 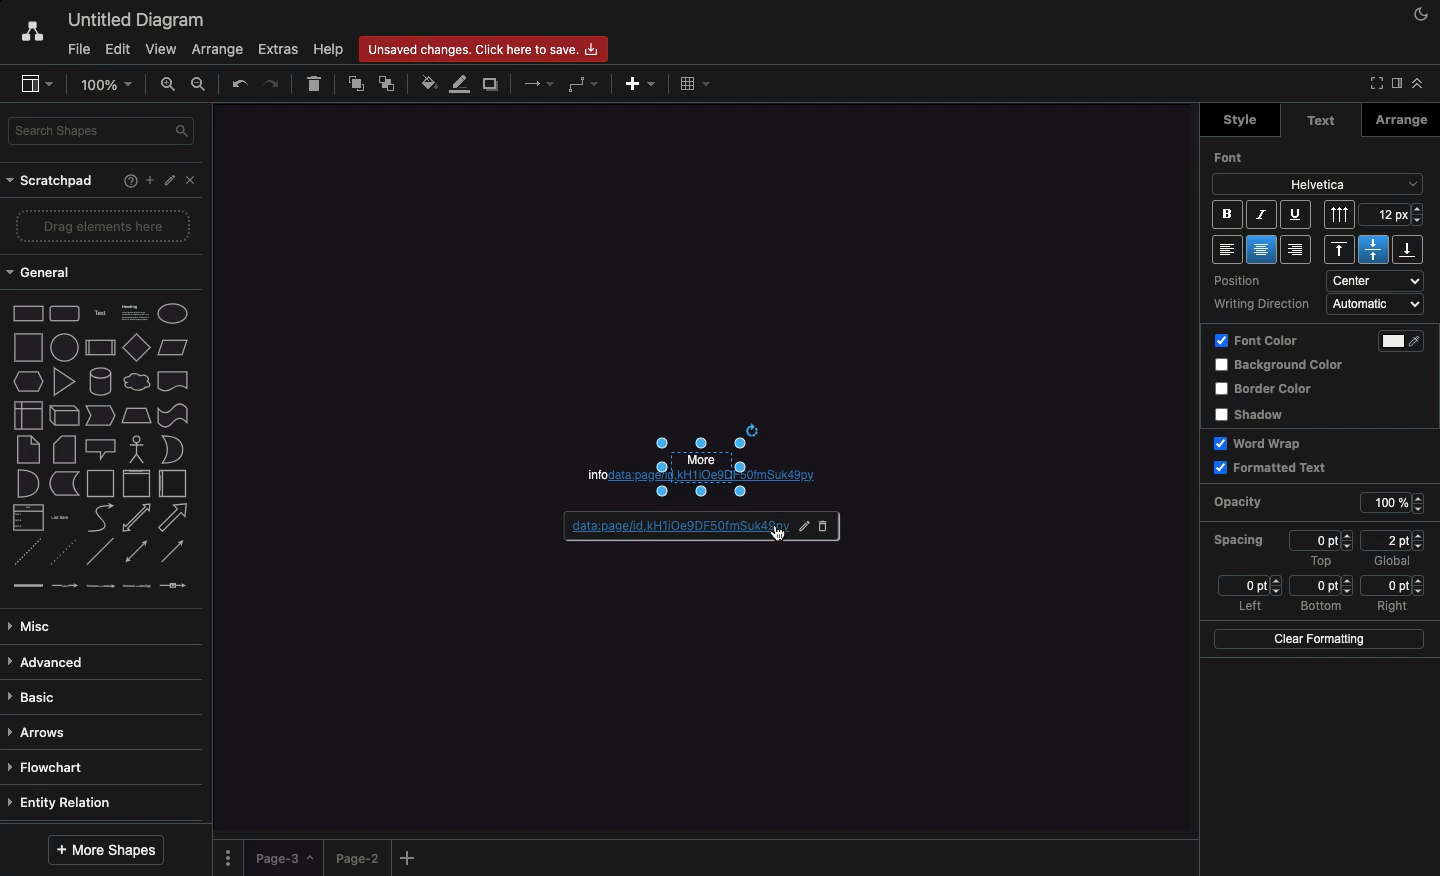 I want to click on 0 pt, so click(x=1323, y=540).